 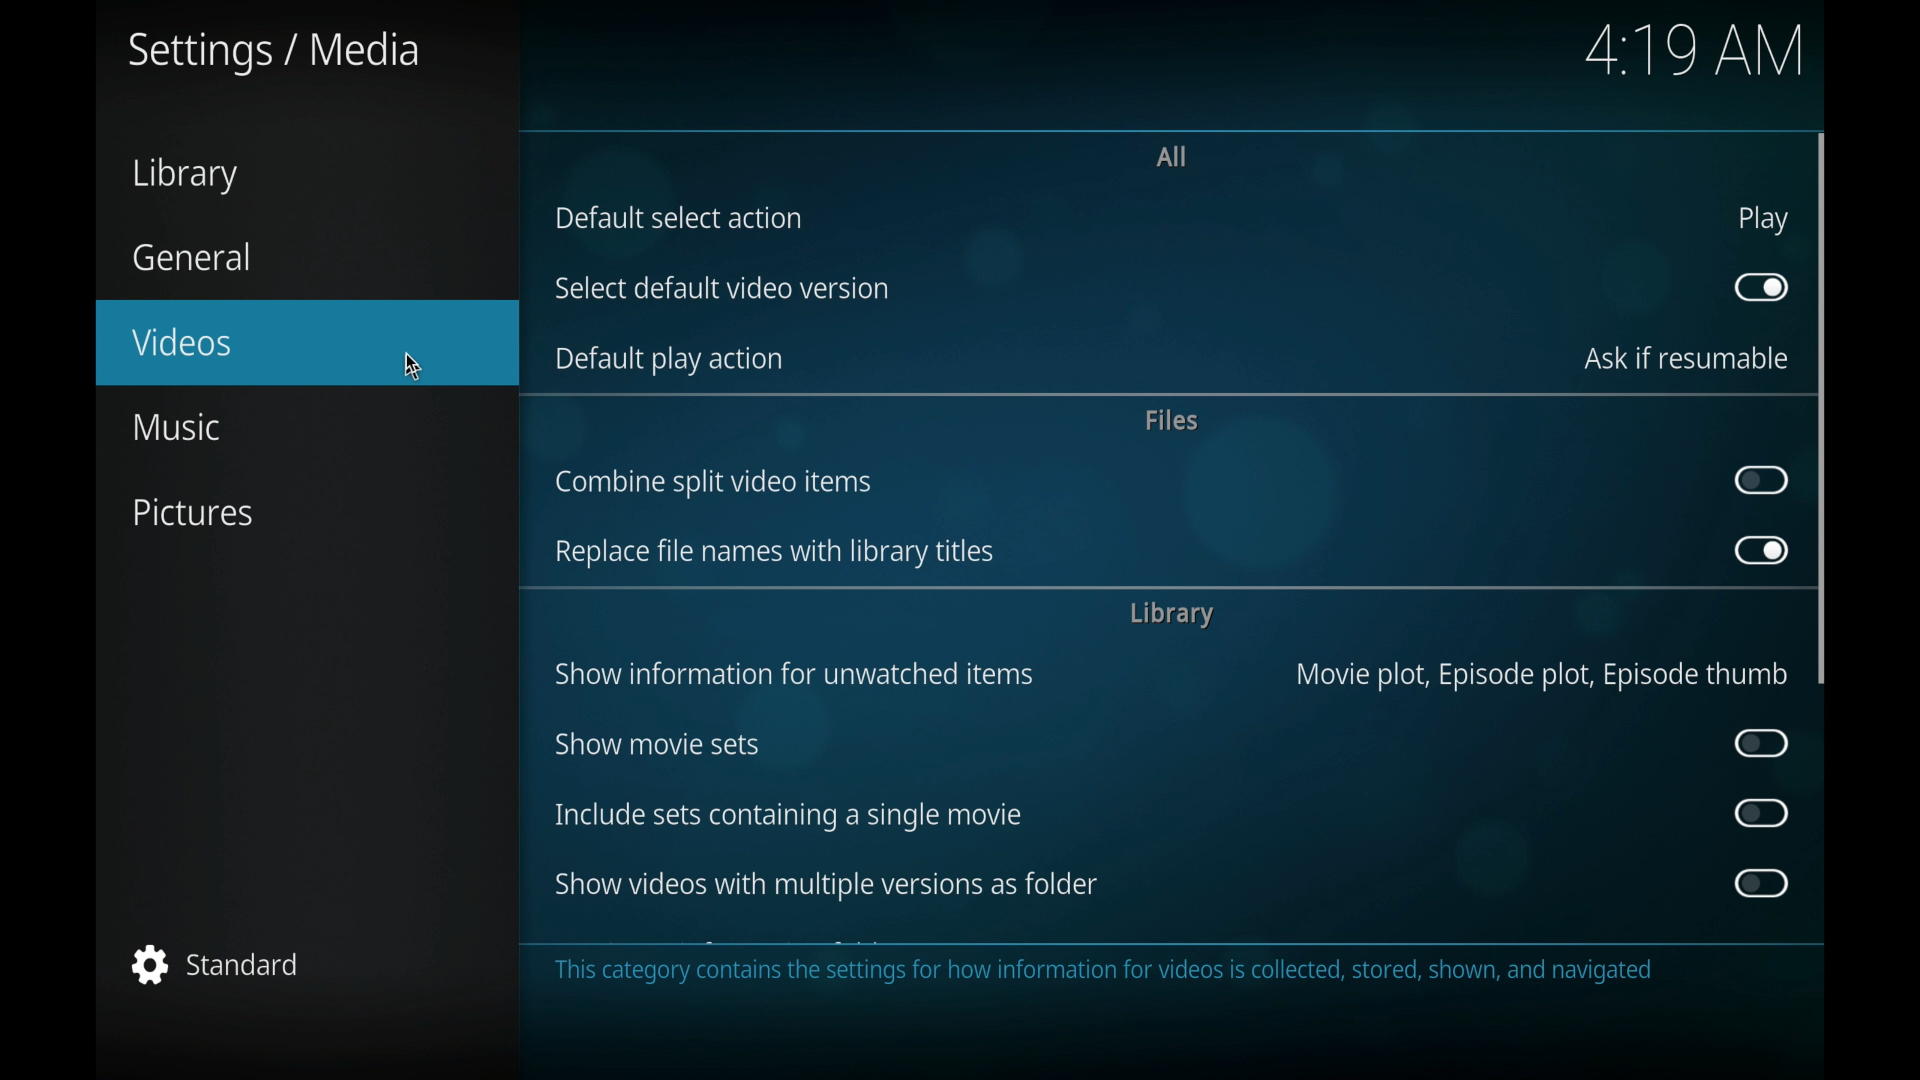 What do you see at coordinates (655, 745) in the screenshot?
I see `show movie sets` at bounding box center [655, 745].